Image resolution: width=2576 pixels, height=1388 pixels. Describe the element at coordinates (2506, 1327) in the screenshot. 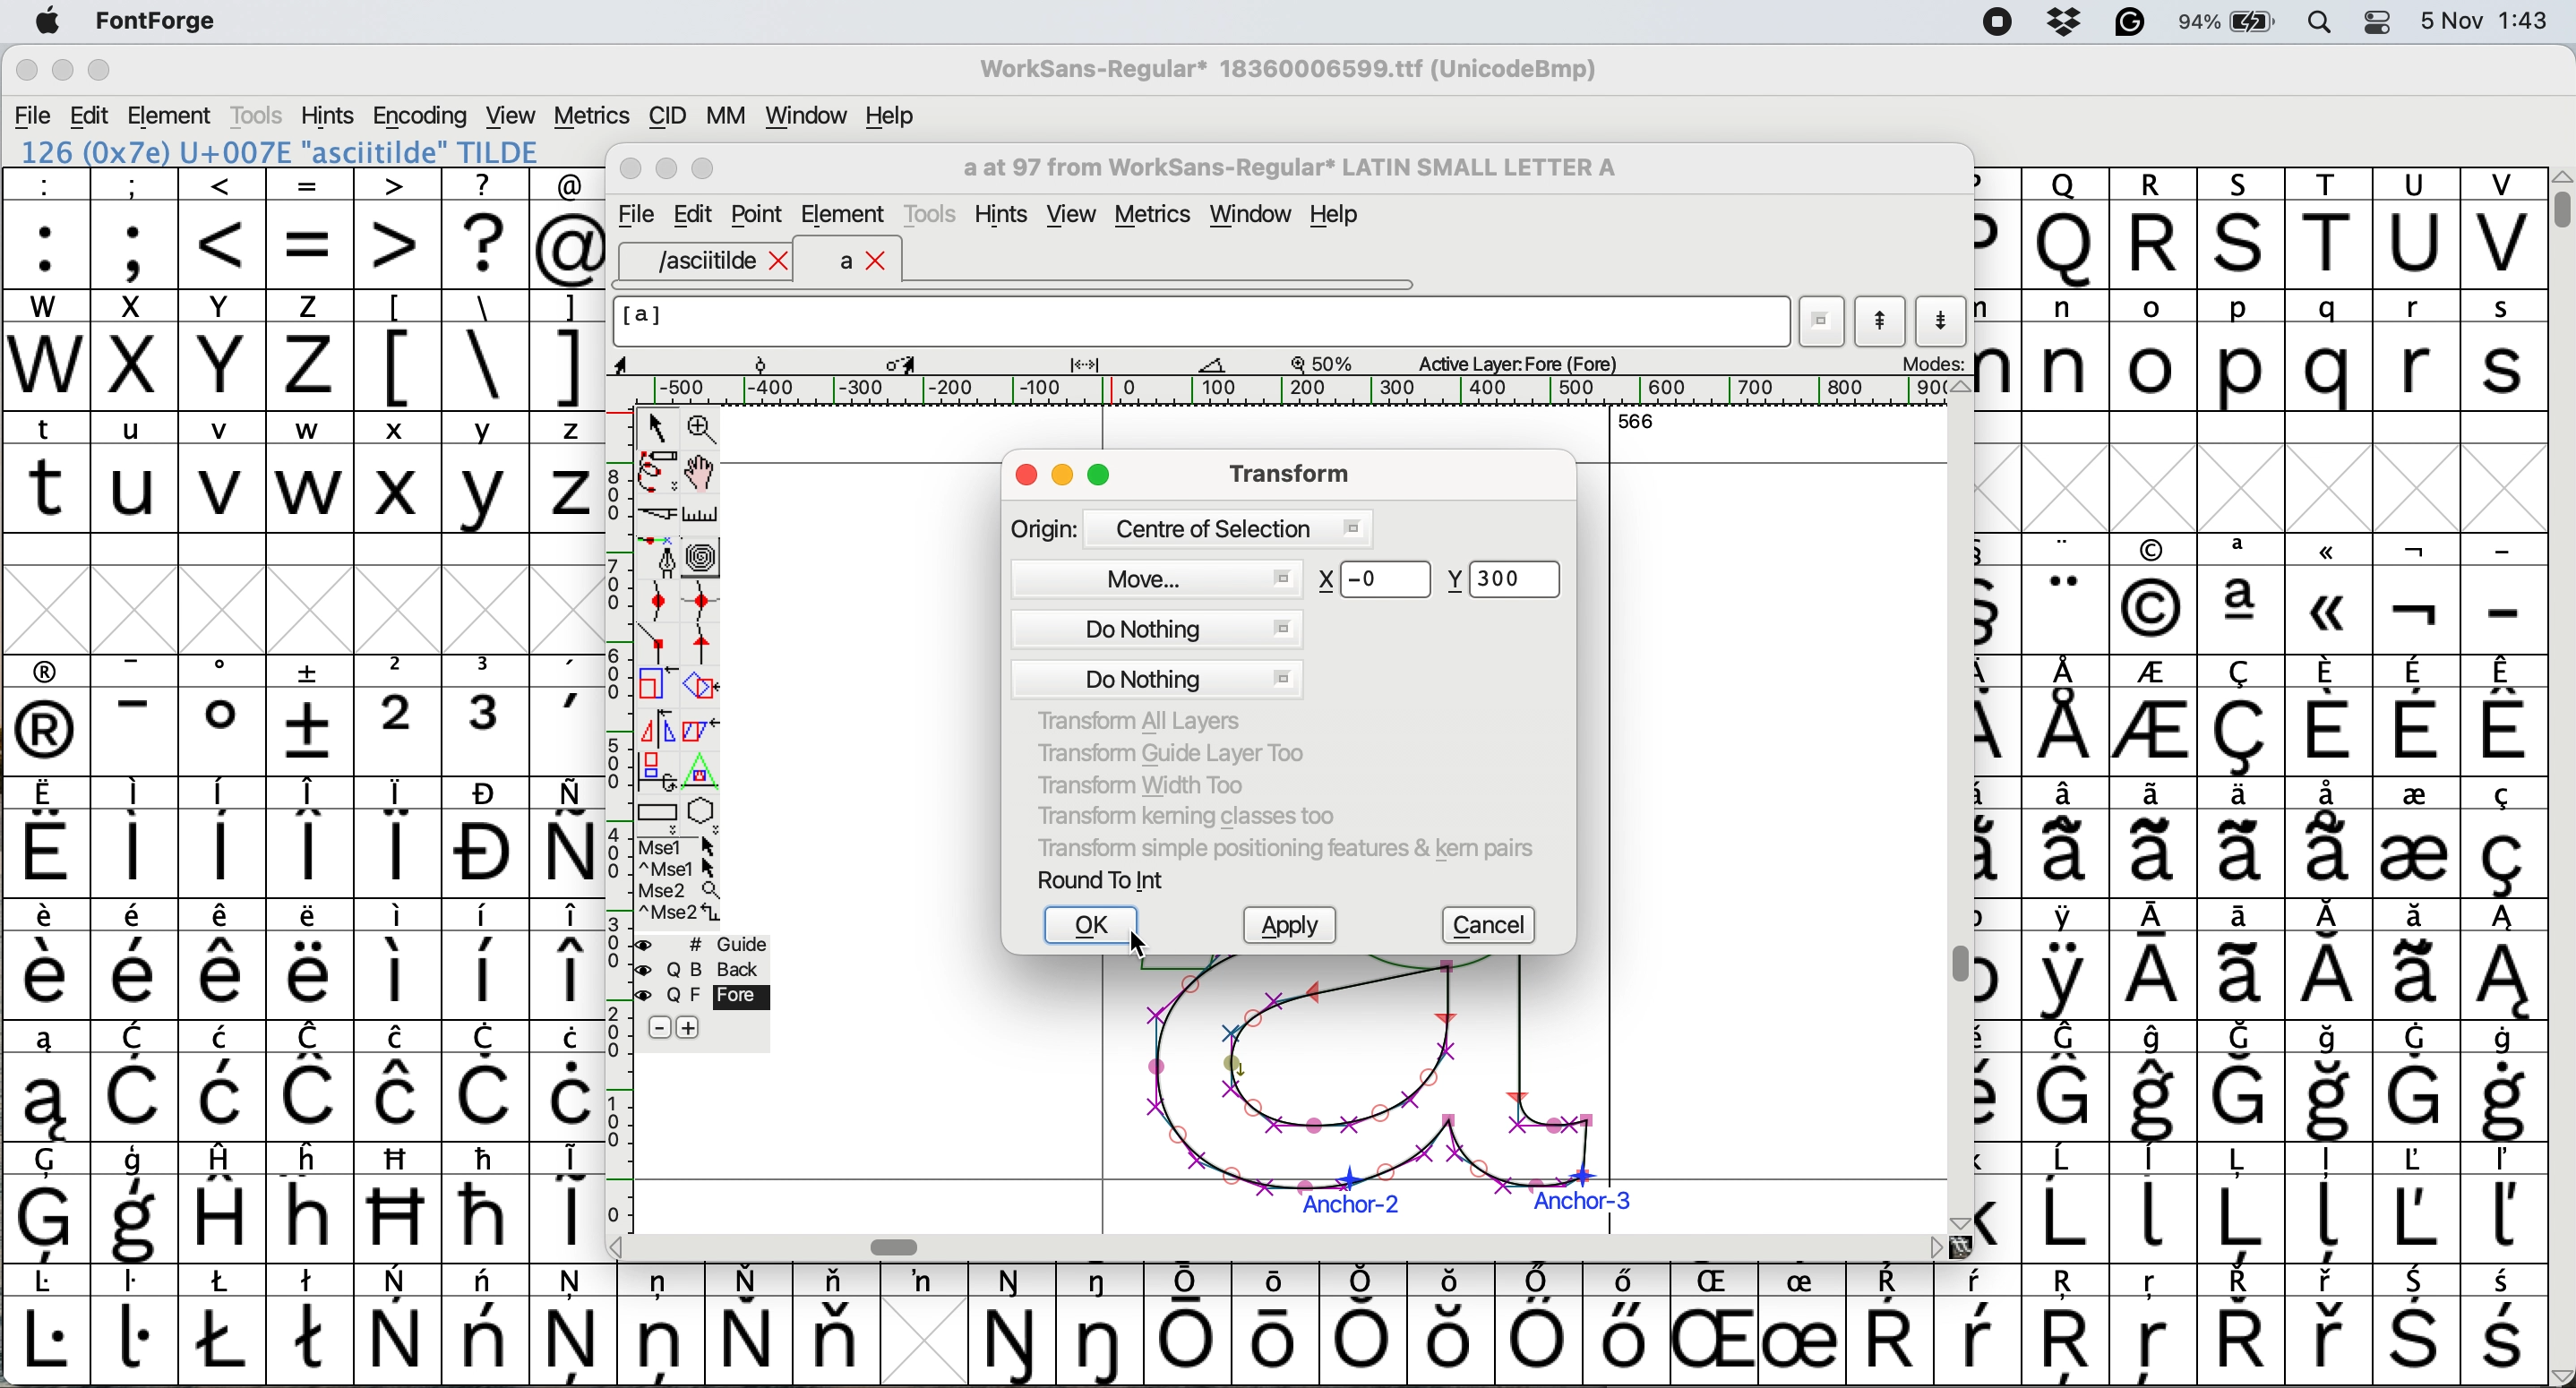

I see `symbol` at that location.